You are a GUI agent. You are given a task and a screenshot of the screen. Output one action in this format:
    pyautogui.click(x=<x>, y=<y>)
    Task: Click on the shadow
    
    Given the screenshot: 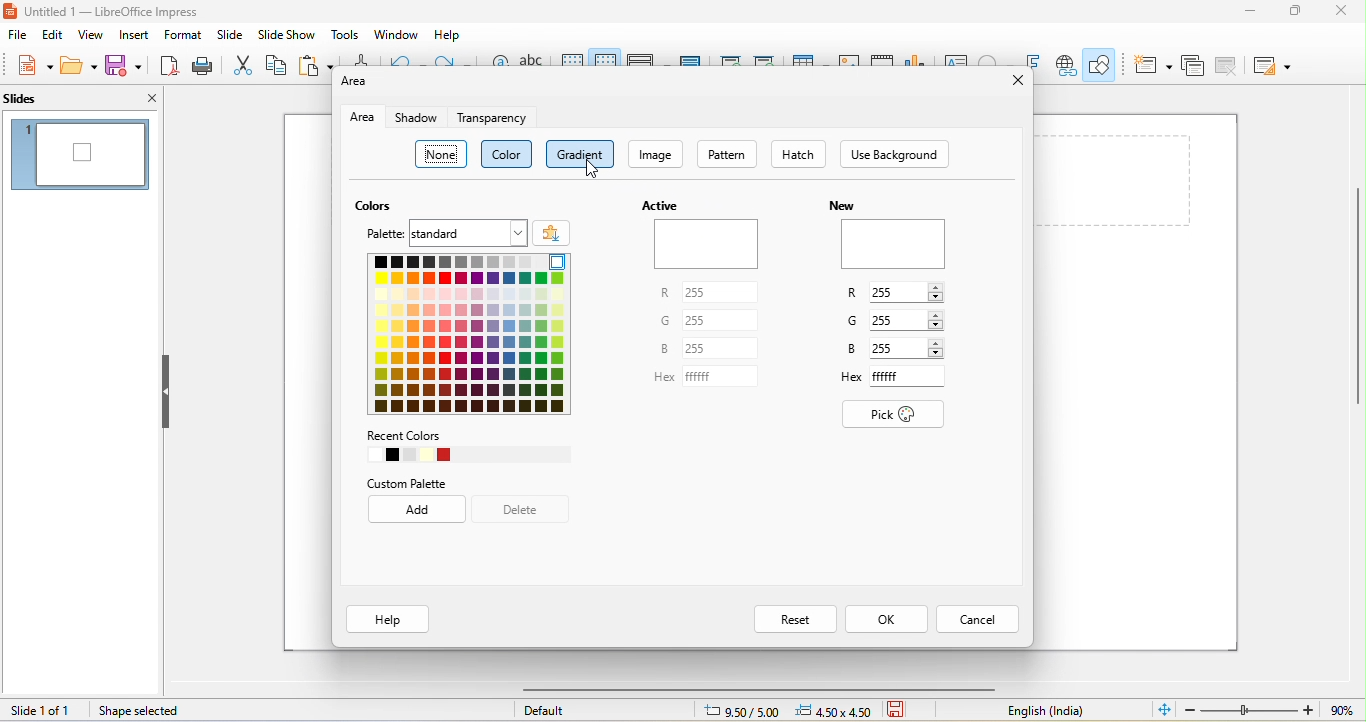 What is the action you would take?
    pyautogui.click(x=420, y=119)
    